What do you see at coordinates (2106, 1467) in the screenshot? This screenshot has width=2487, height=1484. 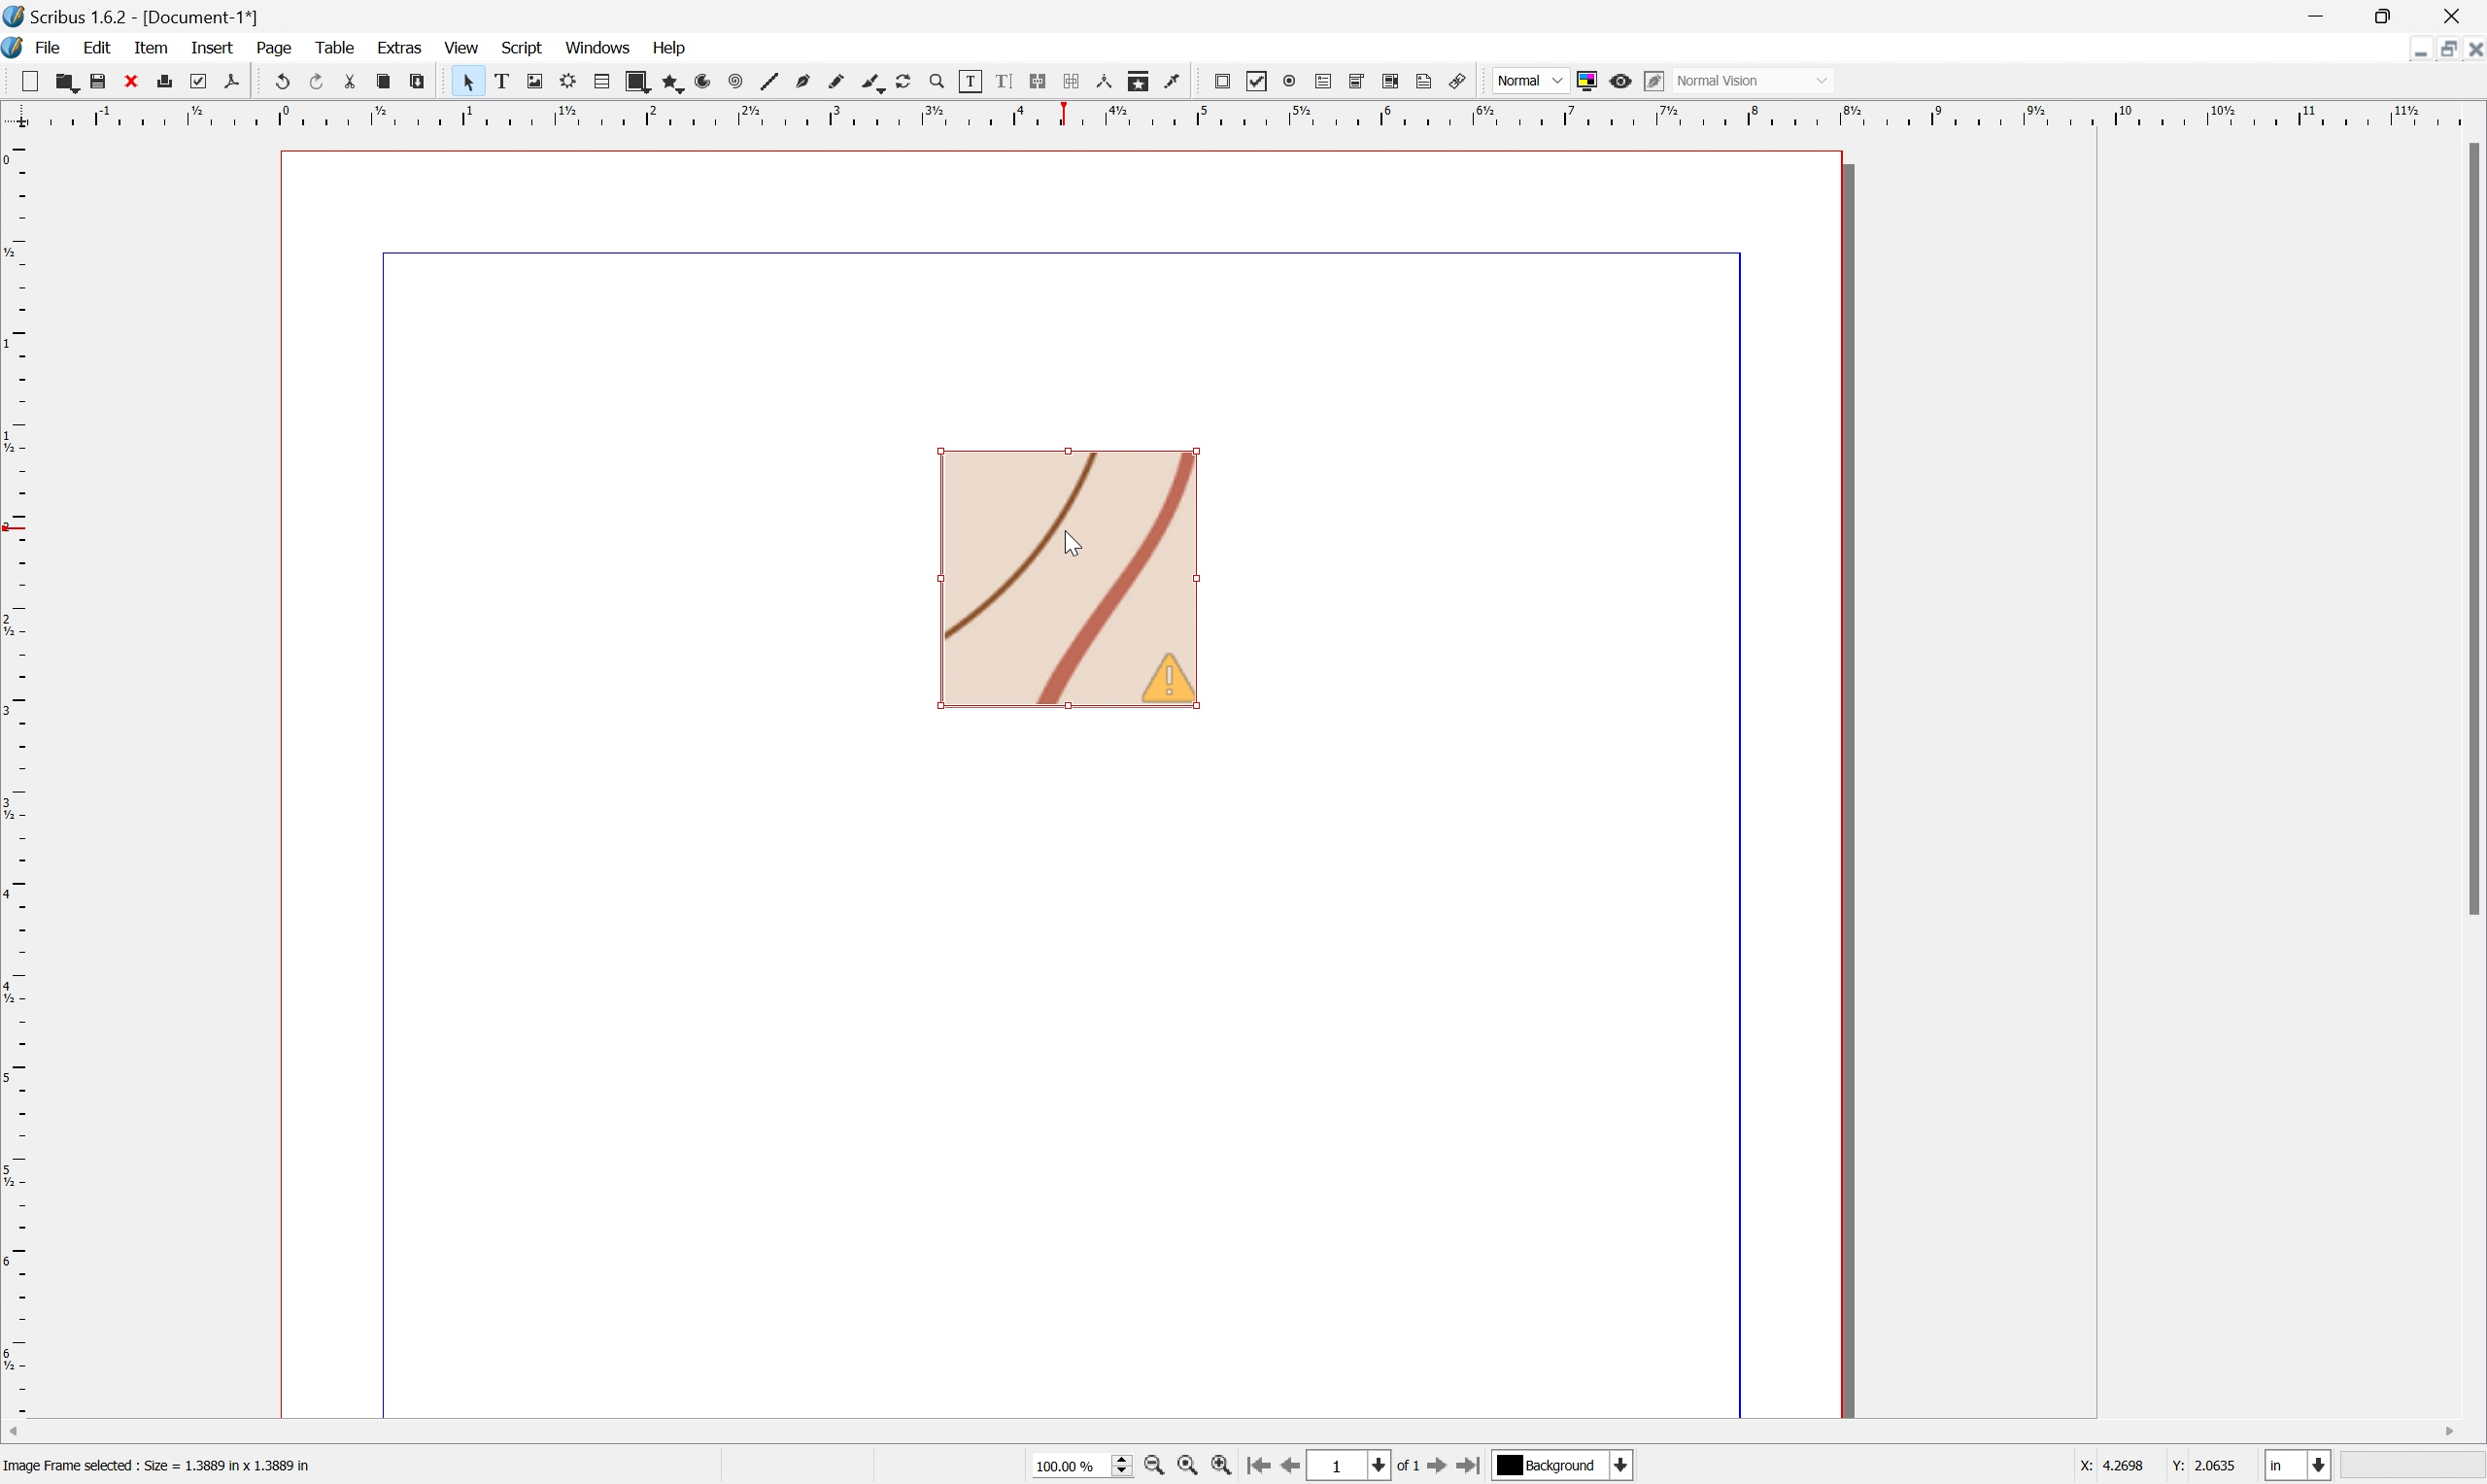 I see `x: 4.2698` at bounding box center [2106, 1467].